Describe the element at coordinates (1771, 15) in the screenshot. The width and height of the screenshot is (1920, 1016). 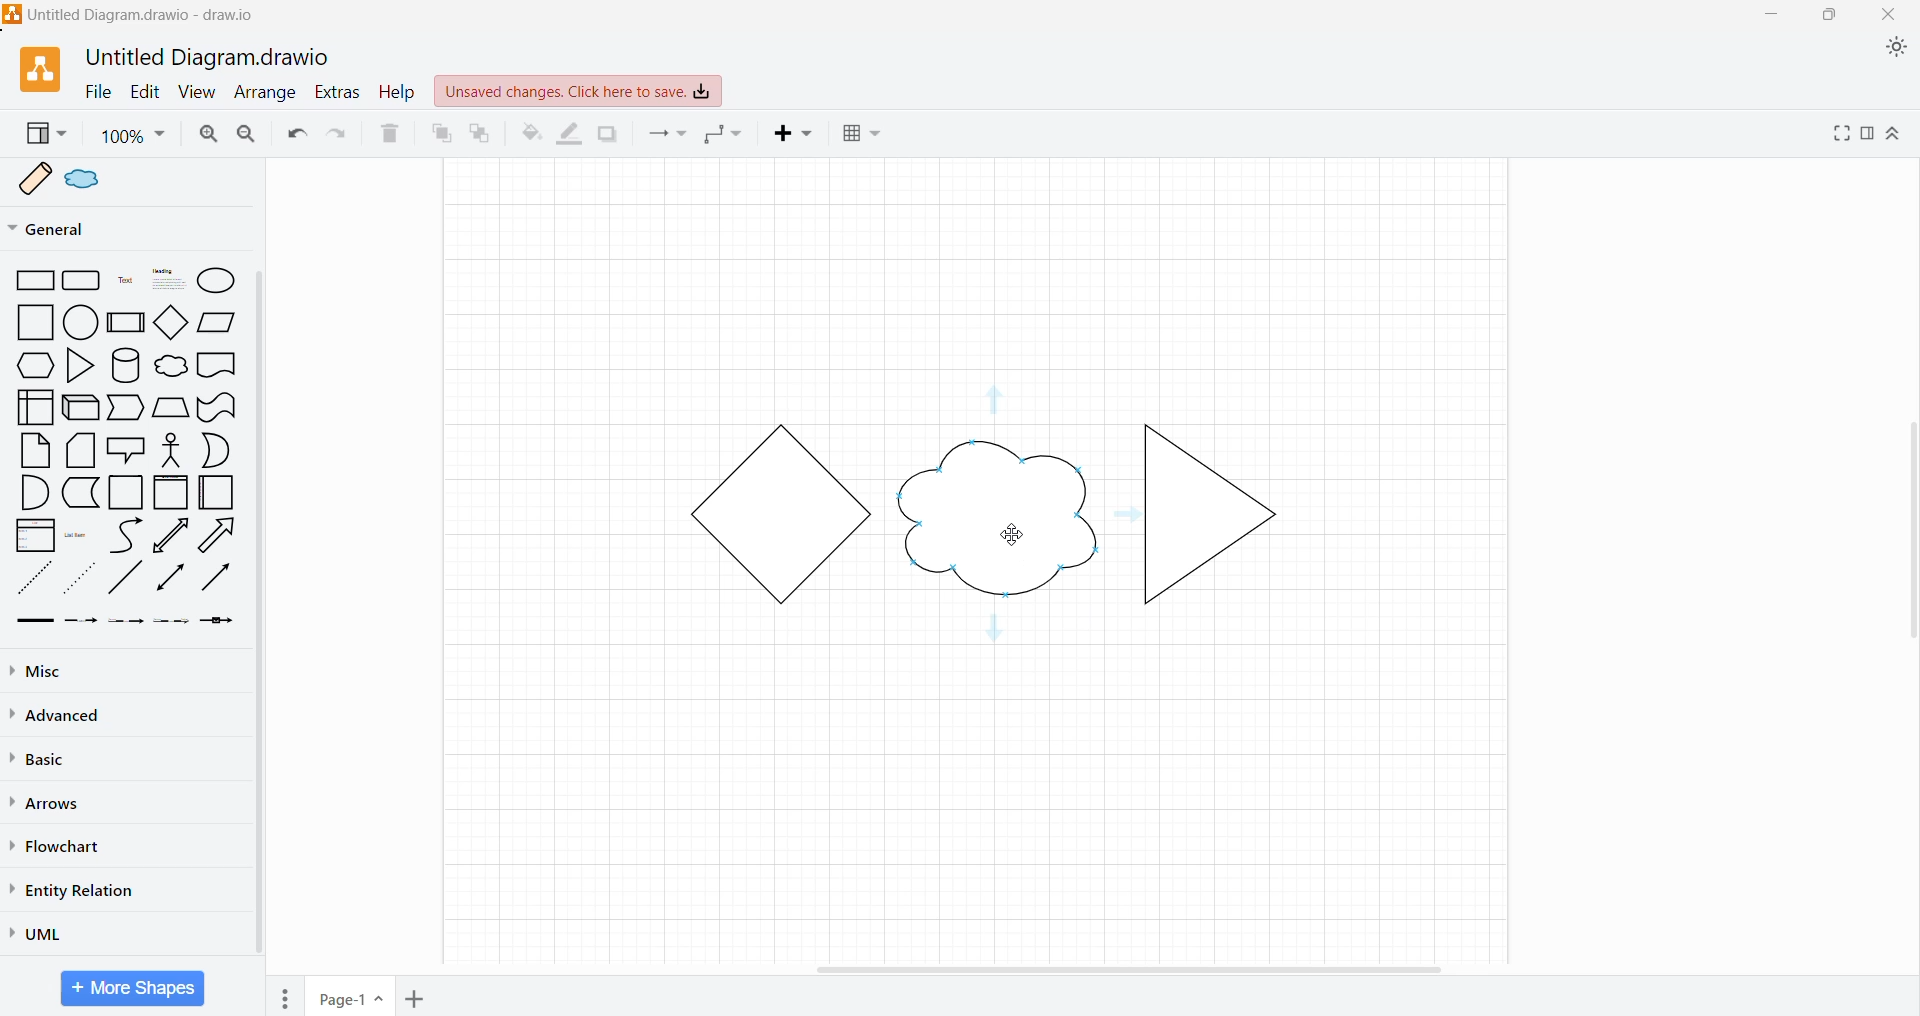
I see `Minimize` at that location.